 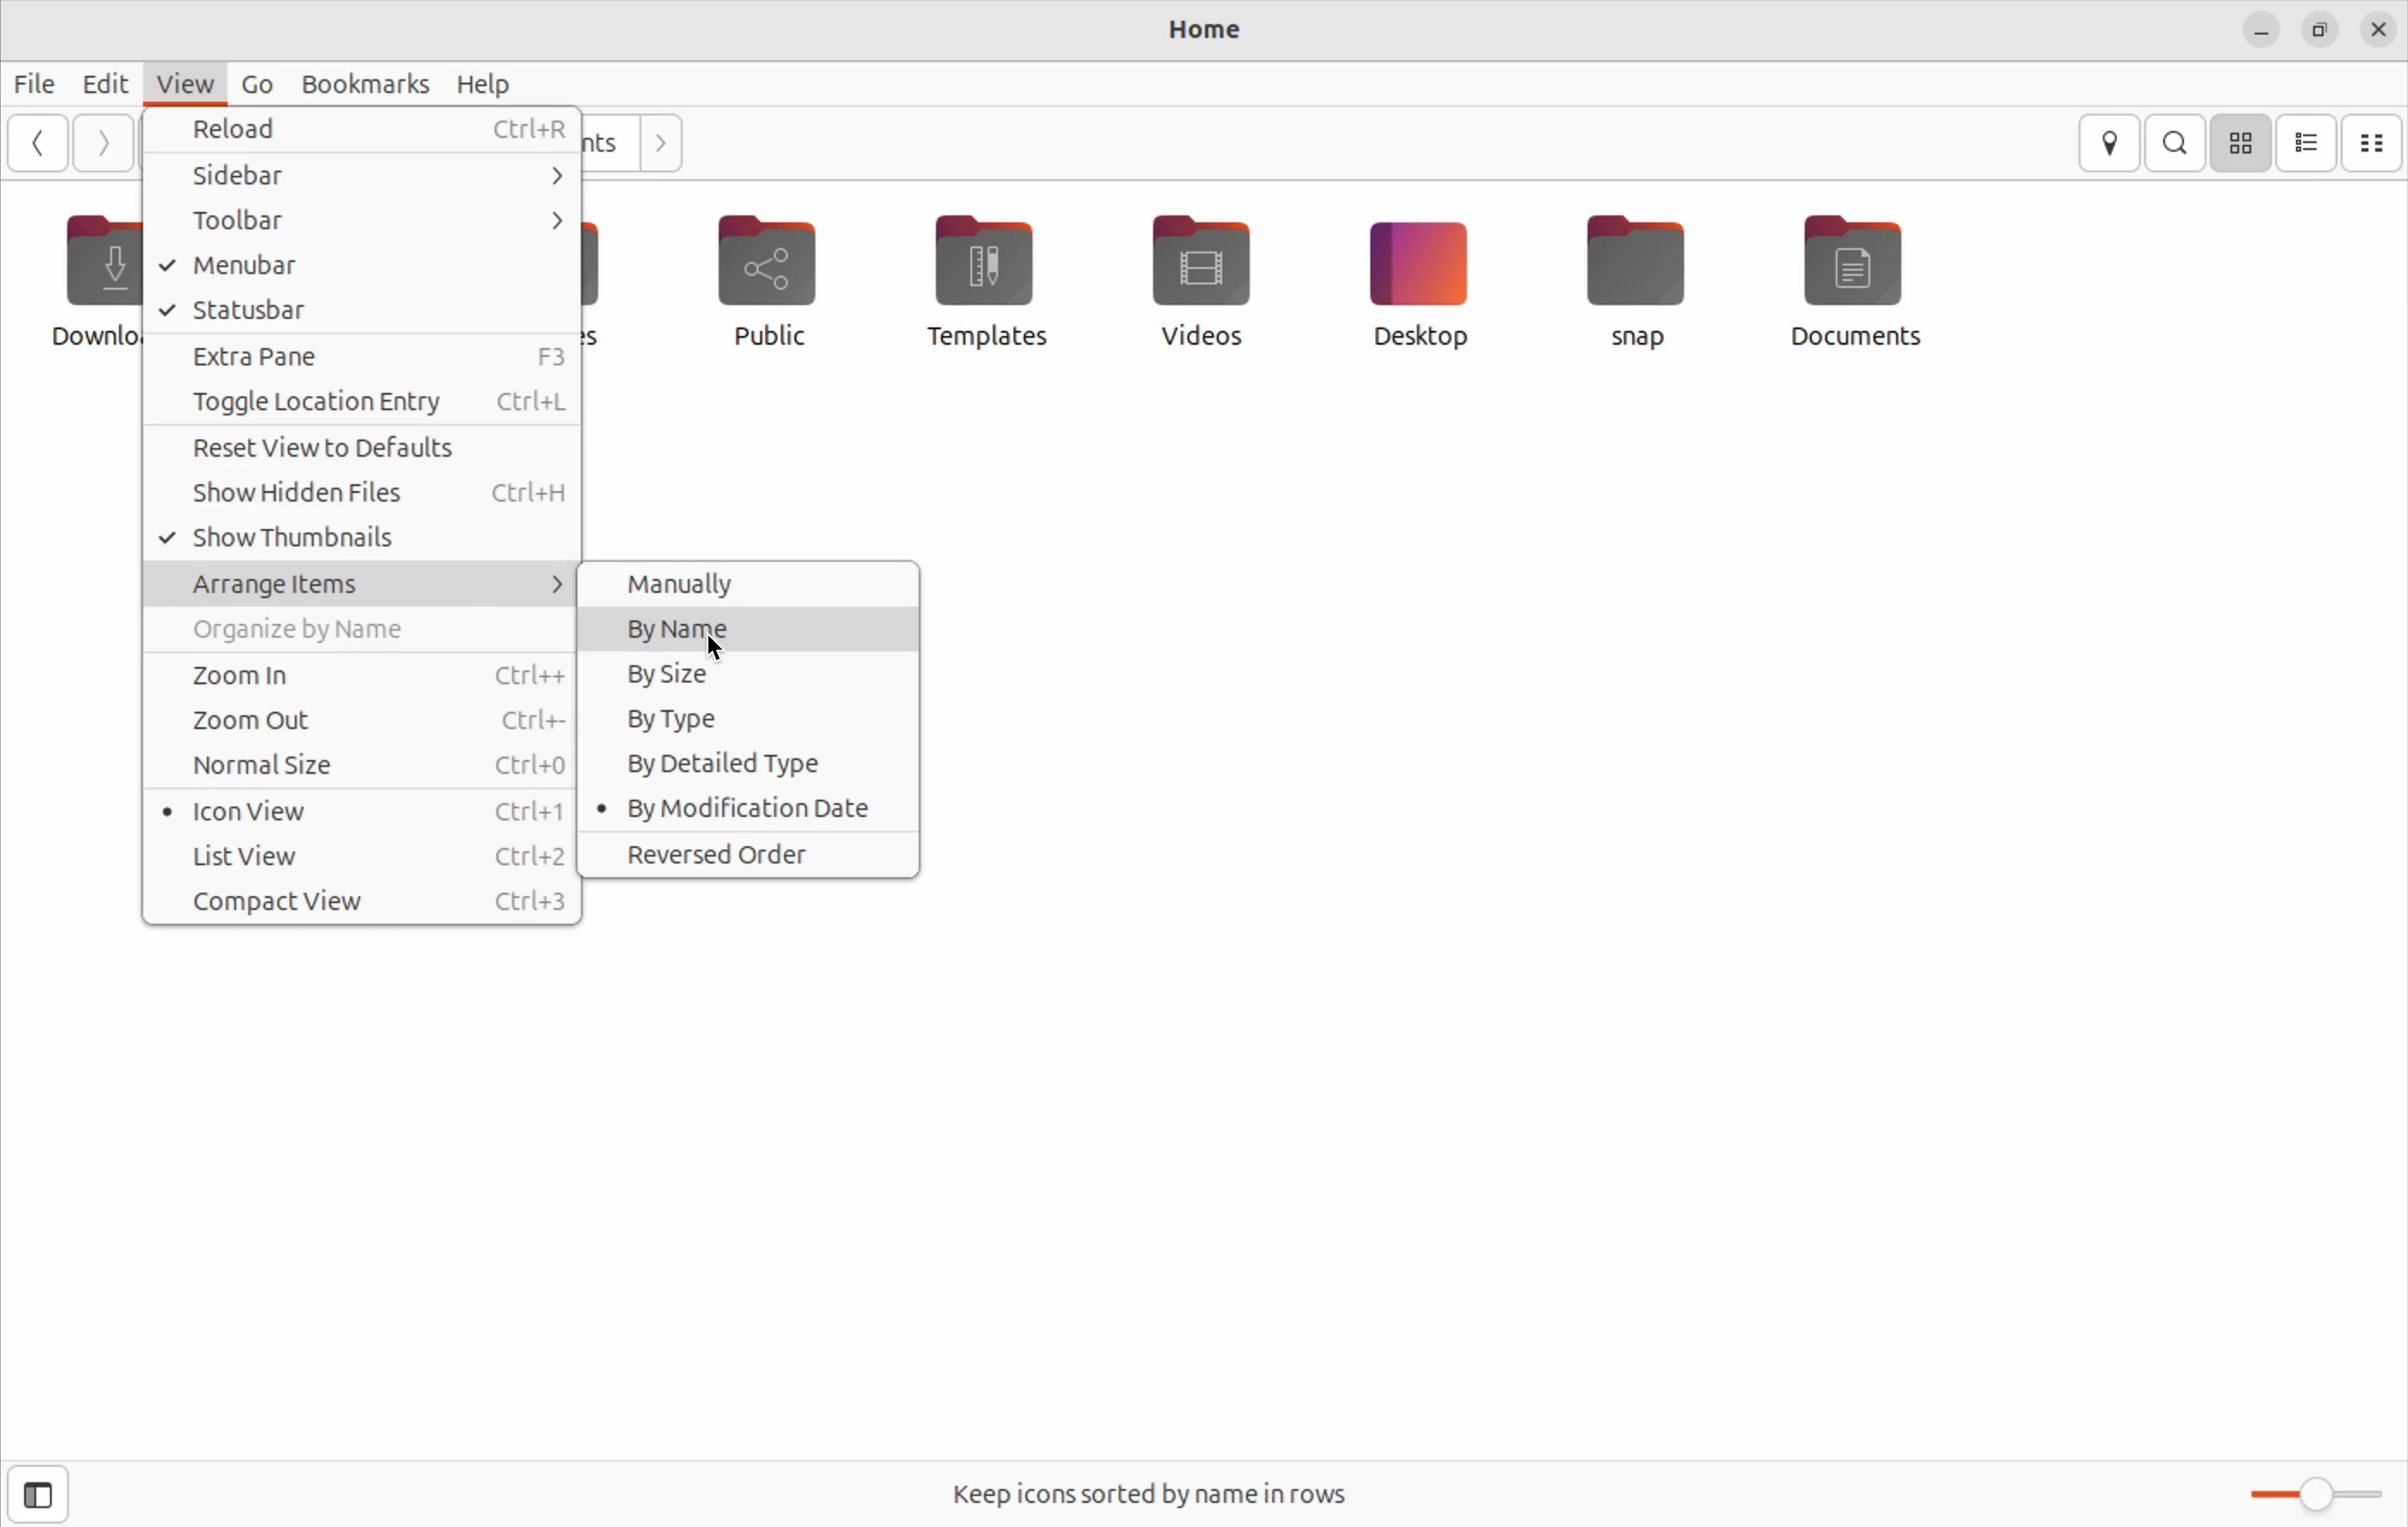 I want to click on extra pane, so click(x=366, y=356).